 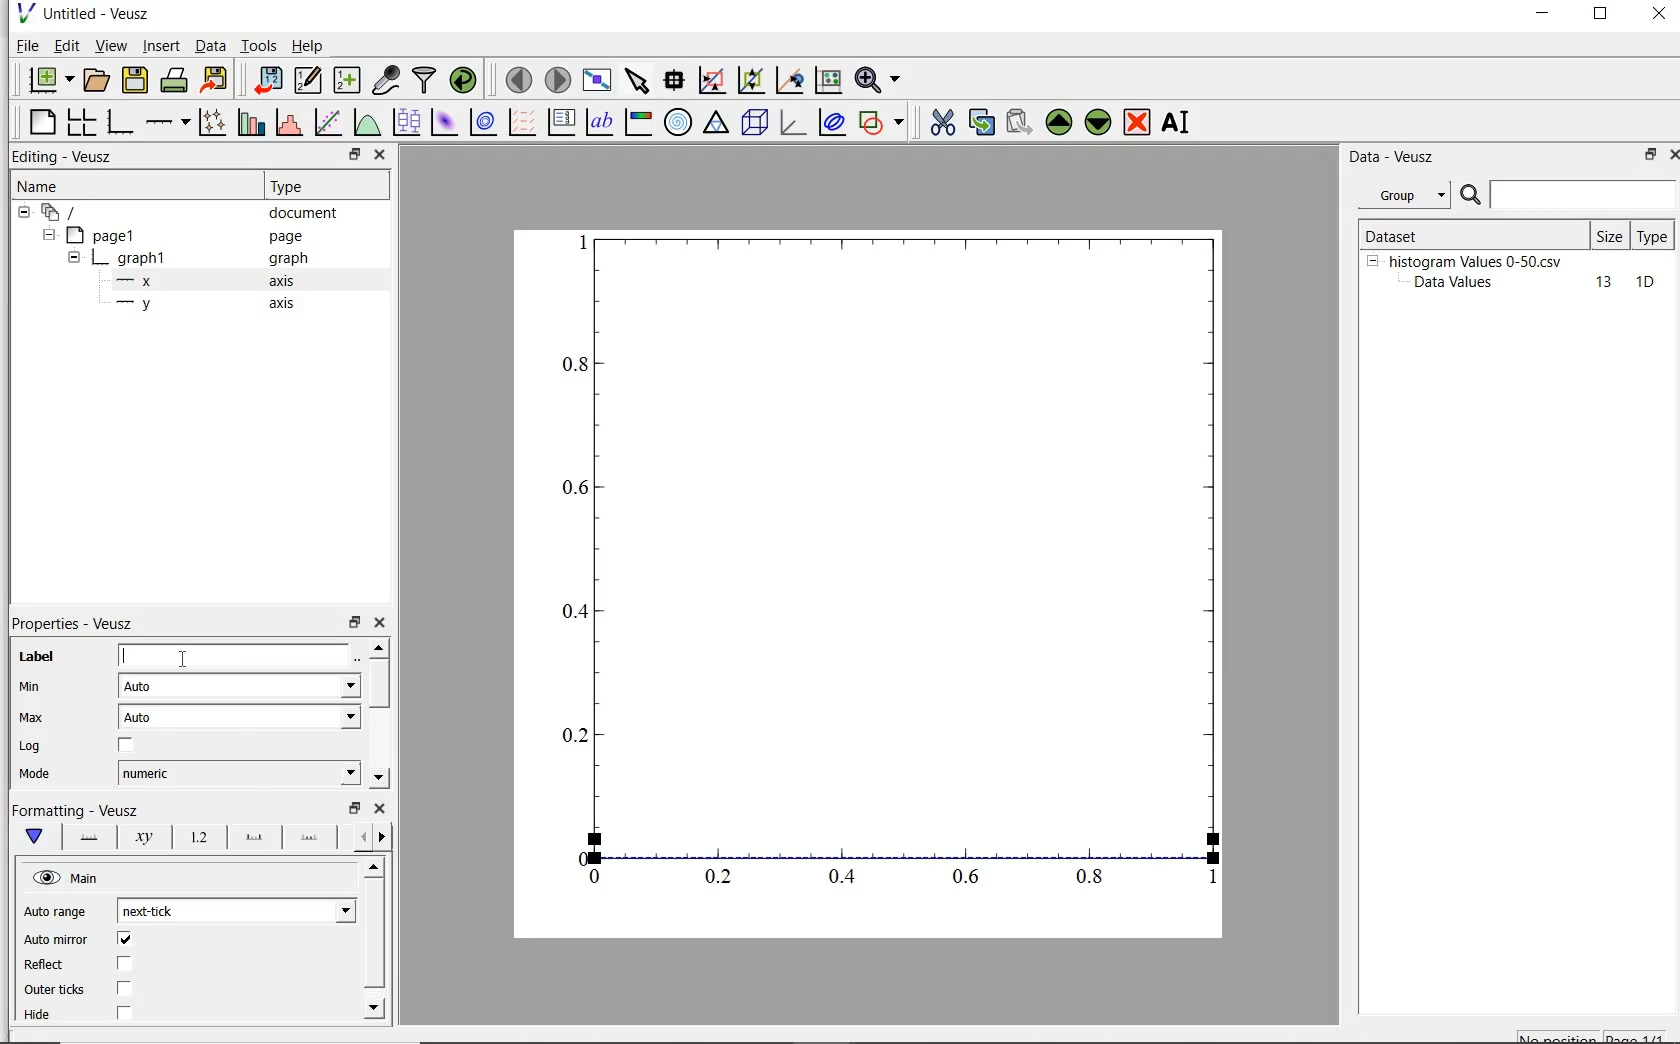 What do you see at coordinates (378, 647) in the screenshot?
I see `move up` at bounding box center [378, 647].